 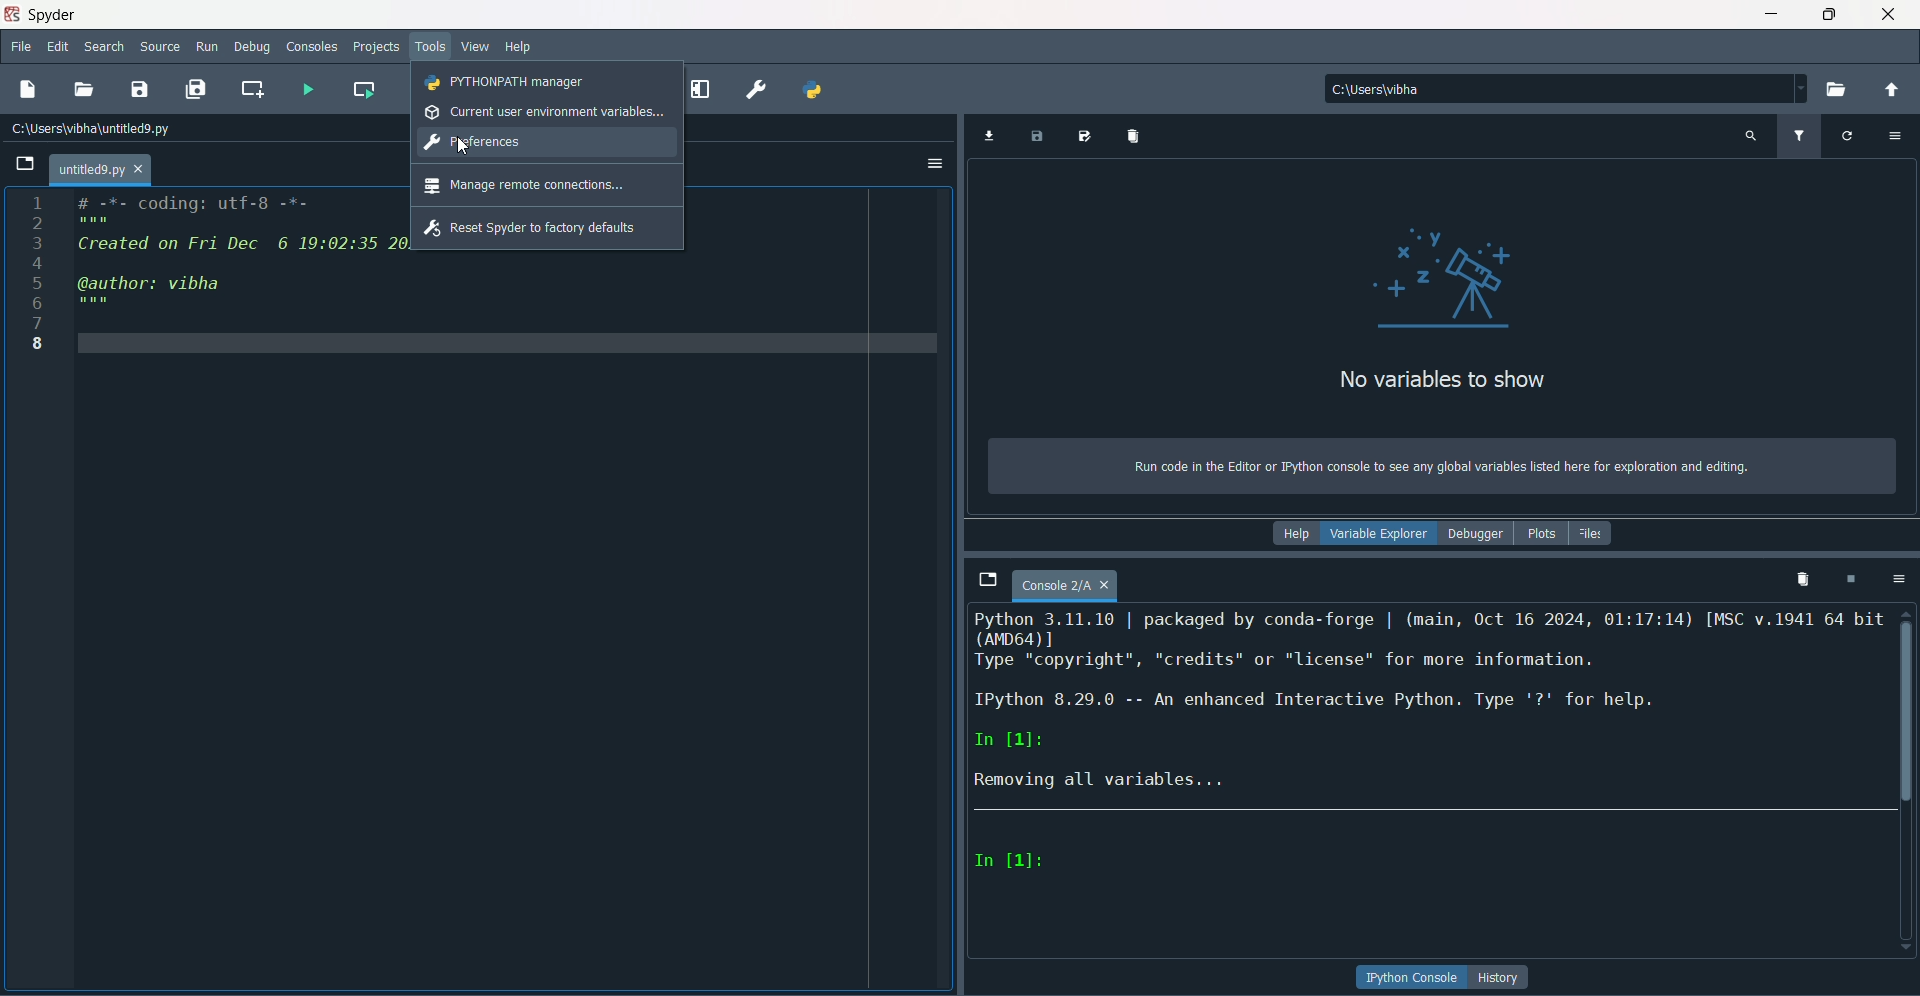 What do you see at coordinates (253, 88) in the screenshot?
I see `create new cell` at bounding box center [253, 88].